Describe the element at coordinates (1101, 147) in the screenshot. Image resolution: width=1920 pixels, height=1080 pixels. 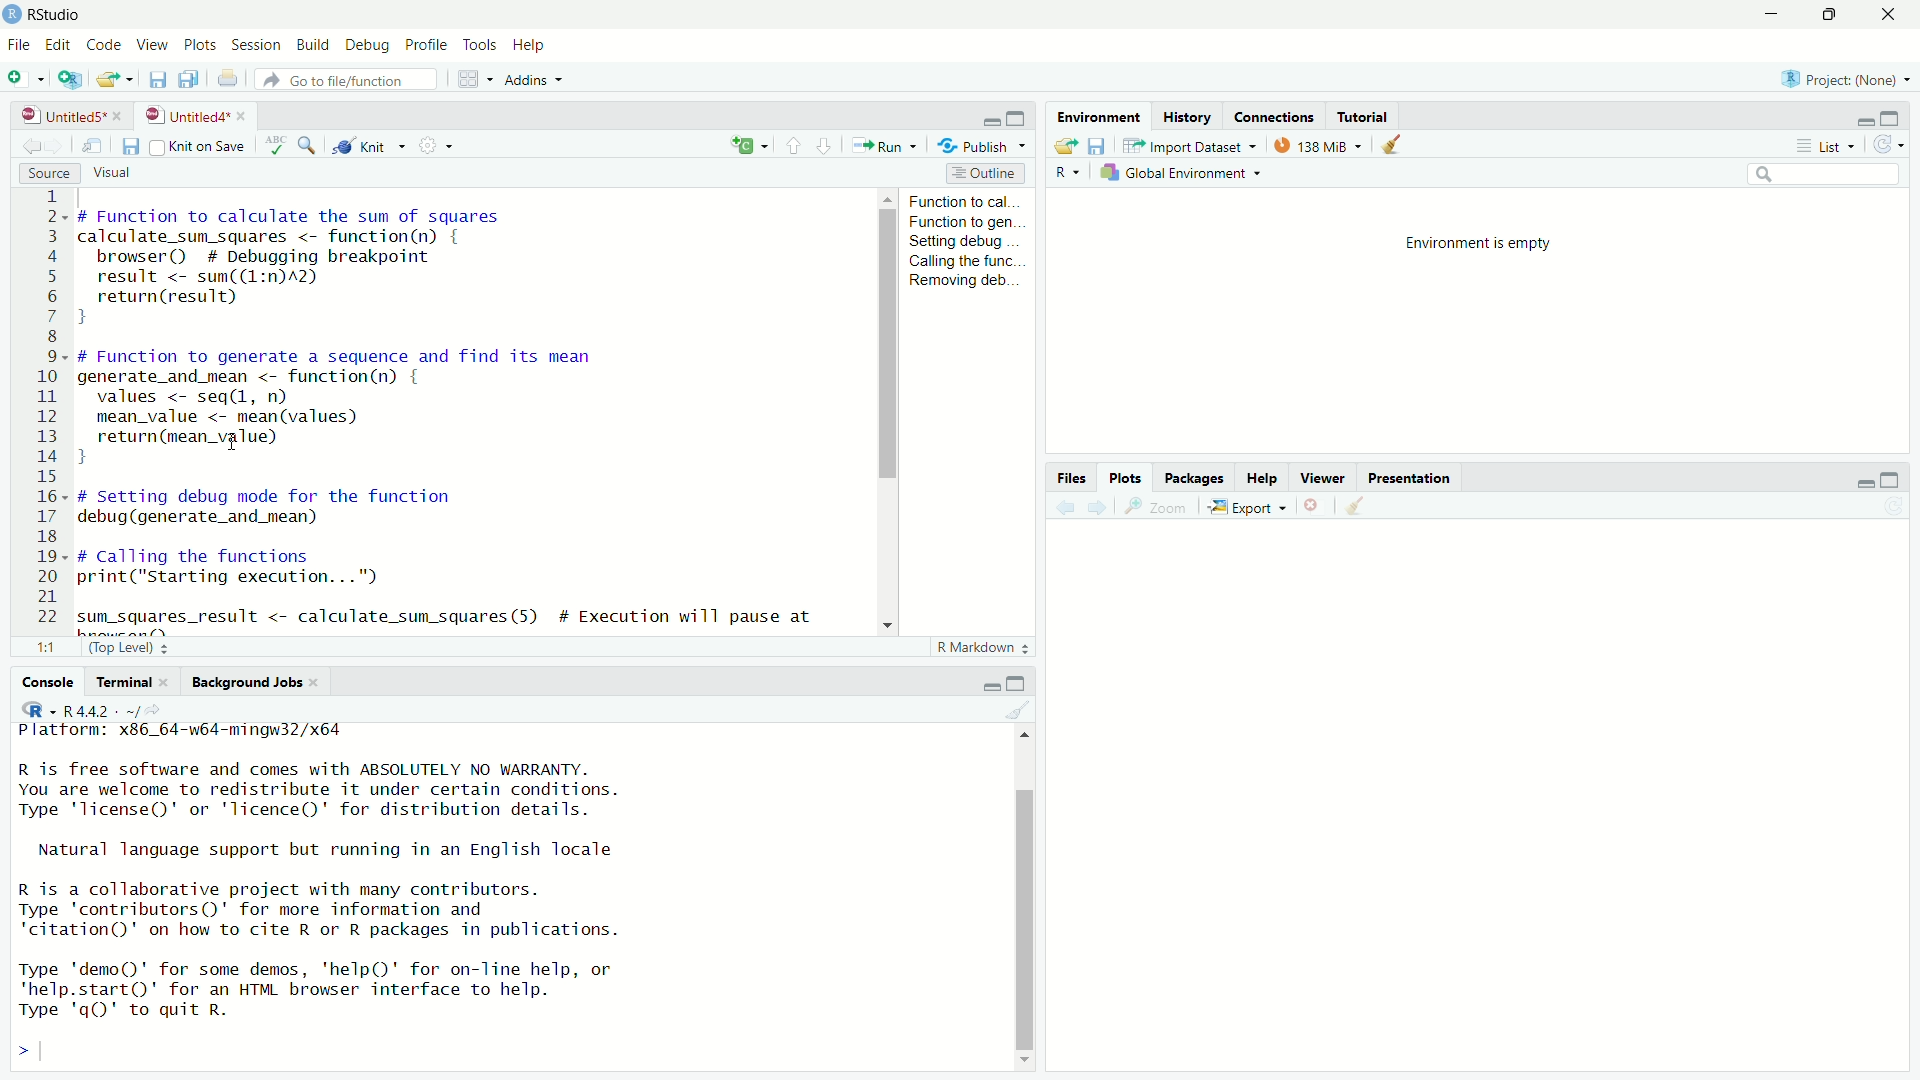
I see `save workspace as` at that location.